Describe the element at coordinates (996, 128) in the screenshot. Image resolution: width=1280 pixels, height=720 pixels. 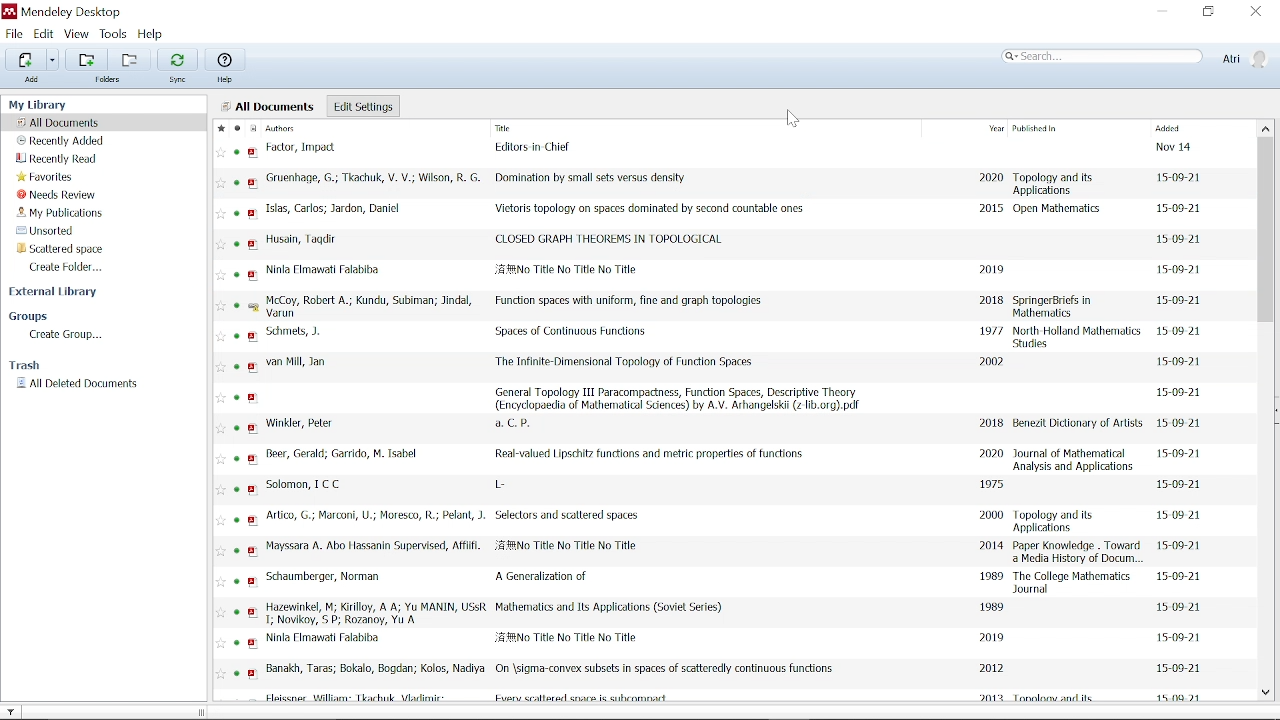
I see `Year` at that location.